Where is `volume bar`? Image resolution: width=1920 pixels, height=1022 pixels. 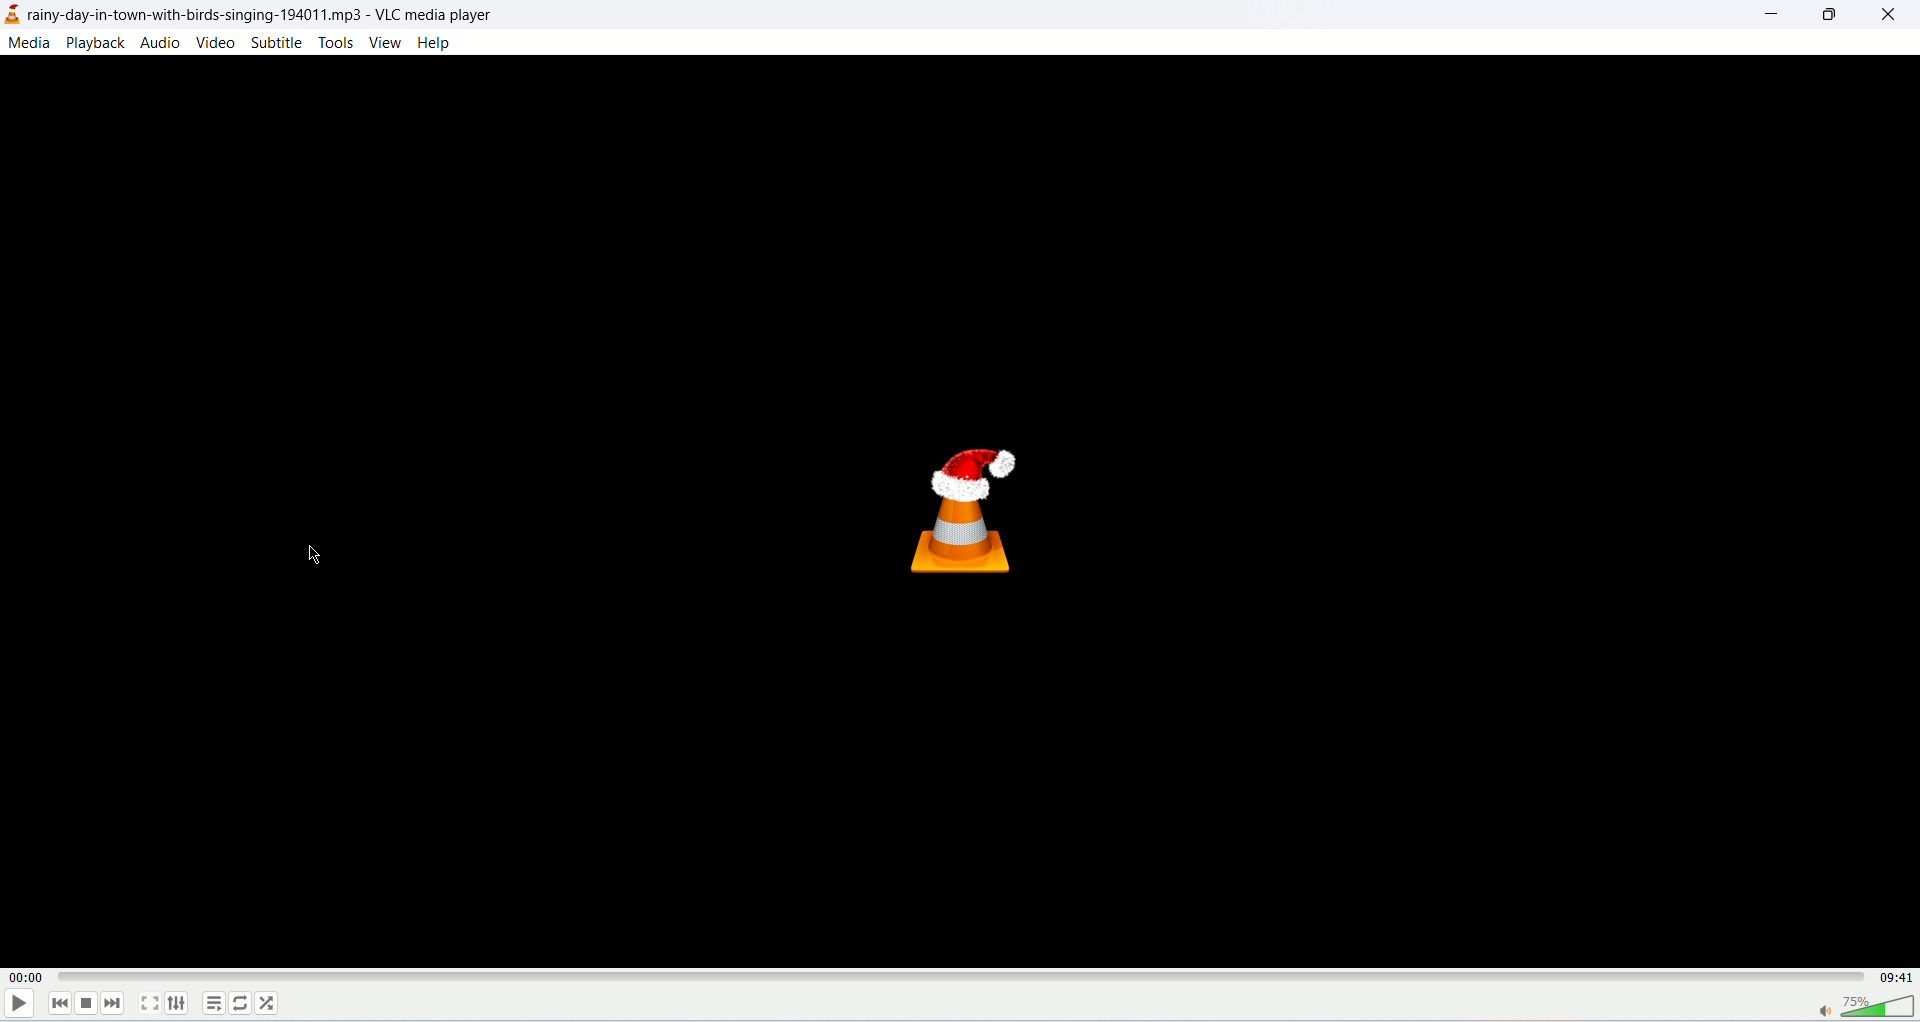
volume bar is located at coordinates (1866, 1007).